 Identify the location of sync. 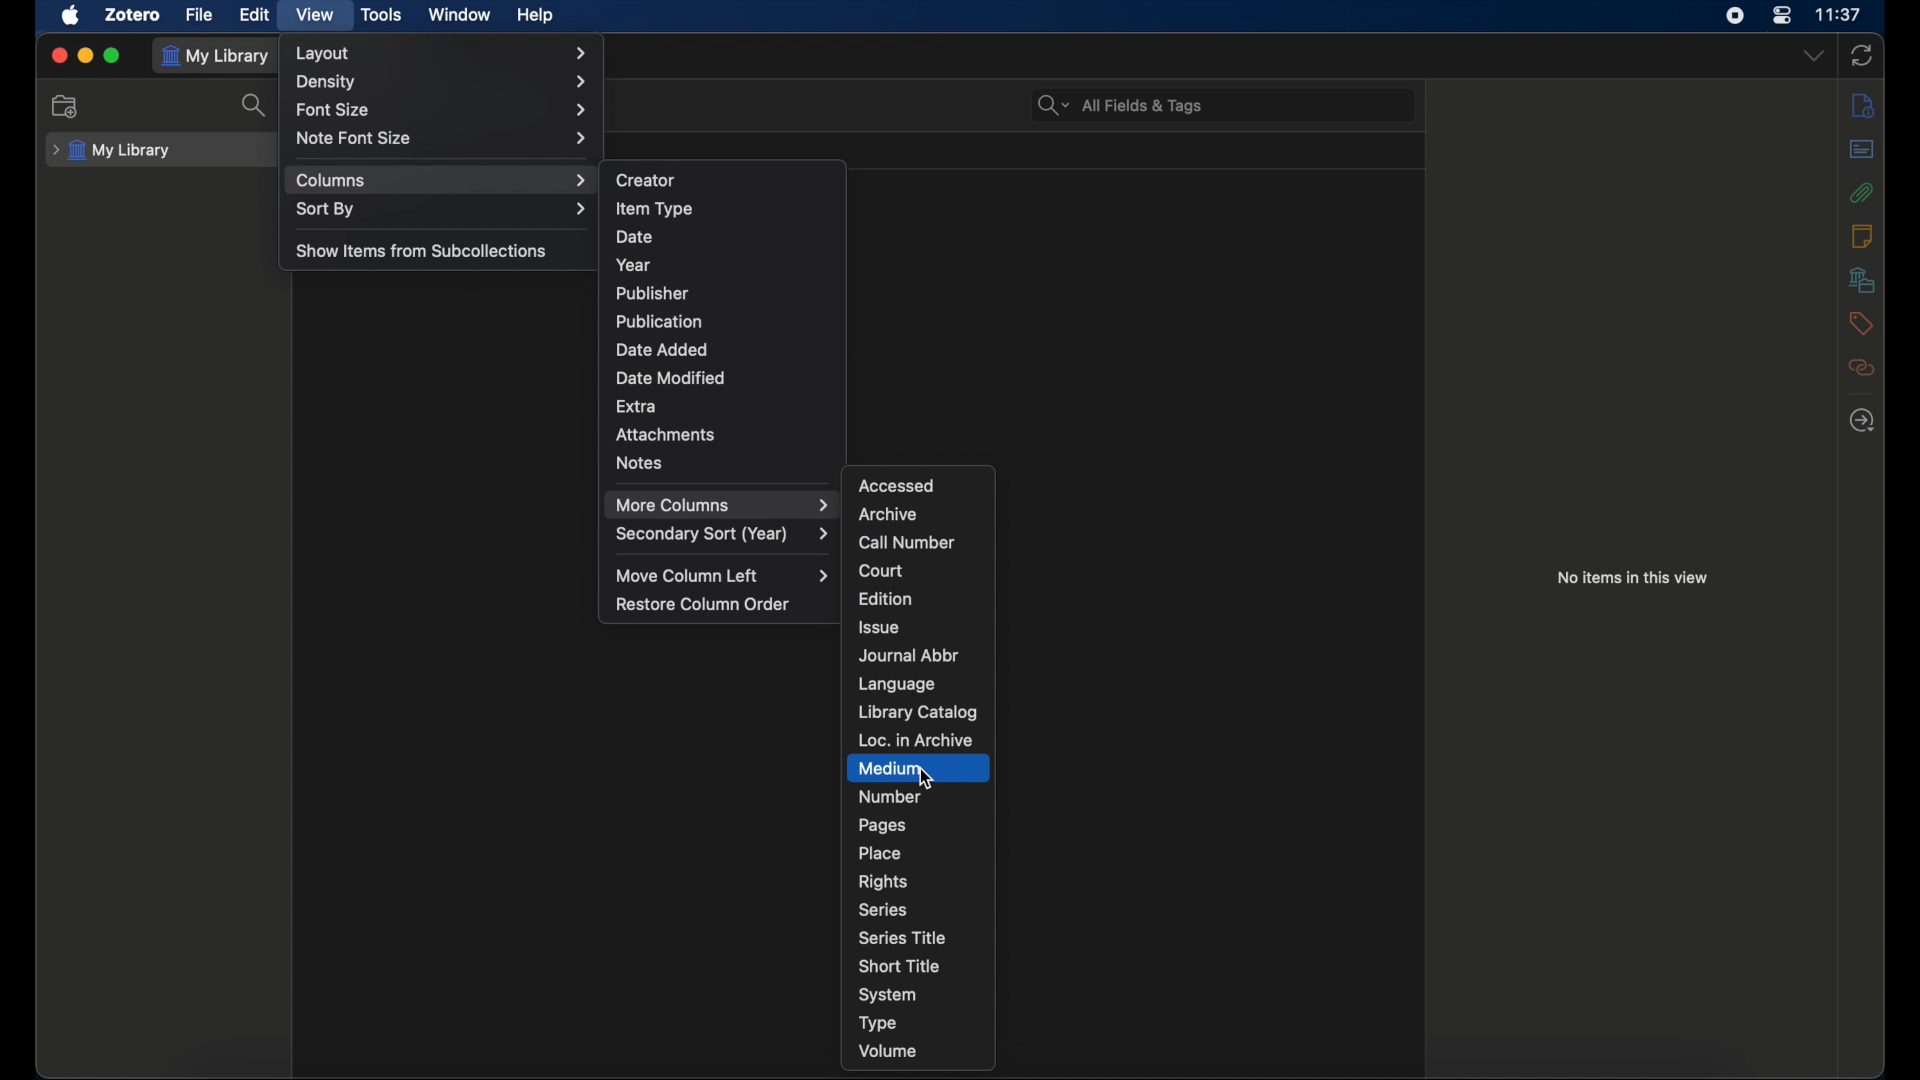
(1862, 55).